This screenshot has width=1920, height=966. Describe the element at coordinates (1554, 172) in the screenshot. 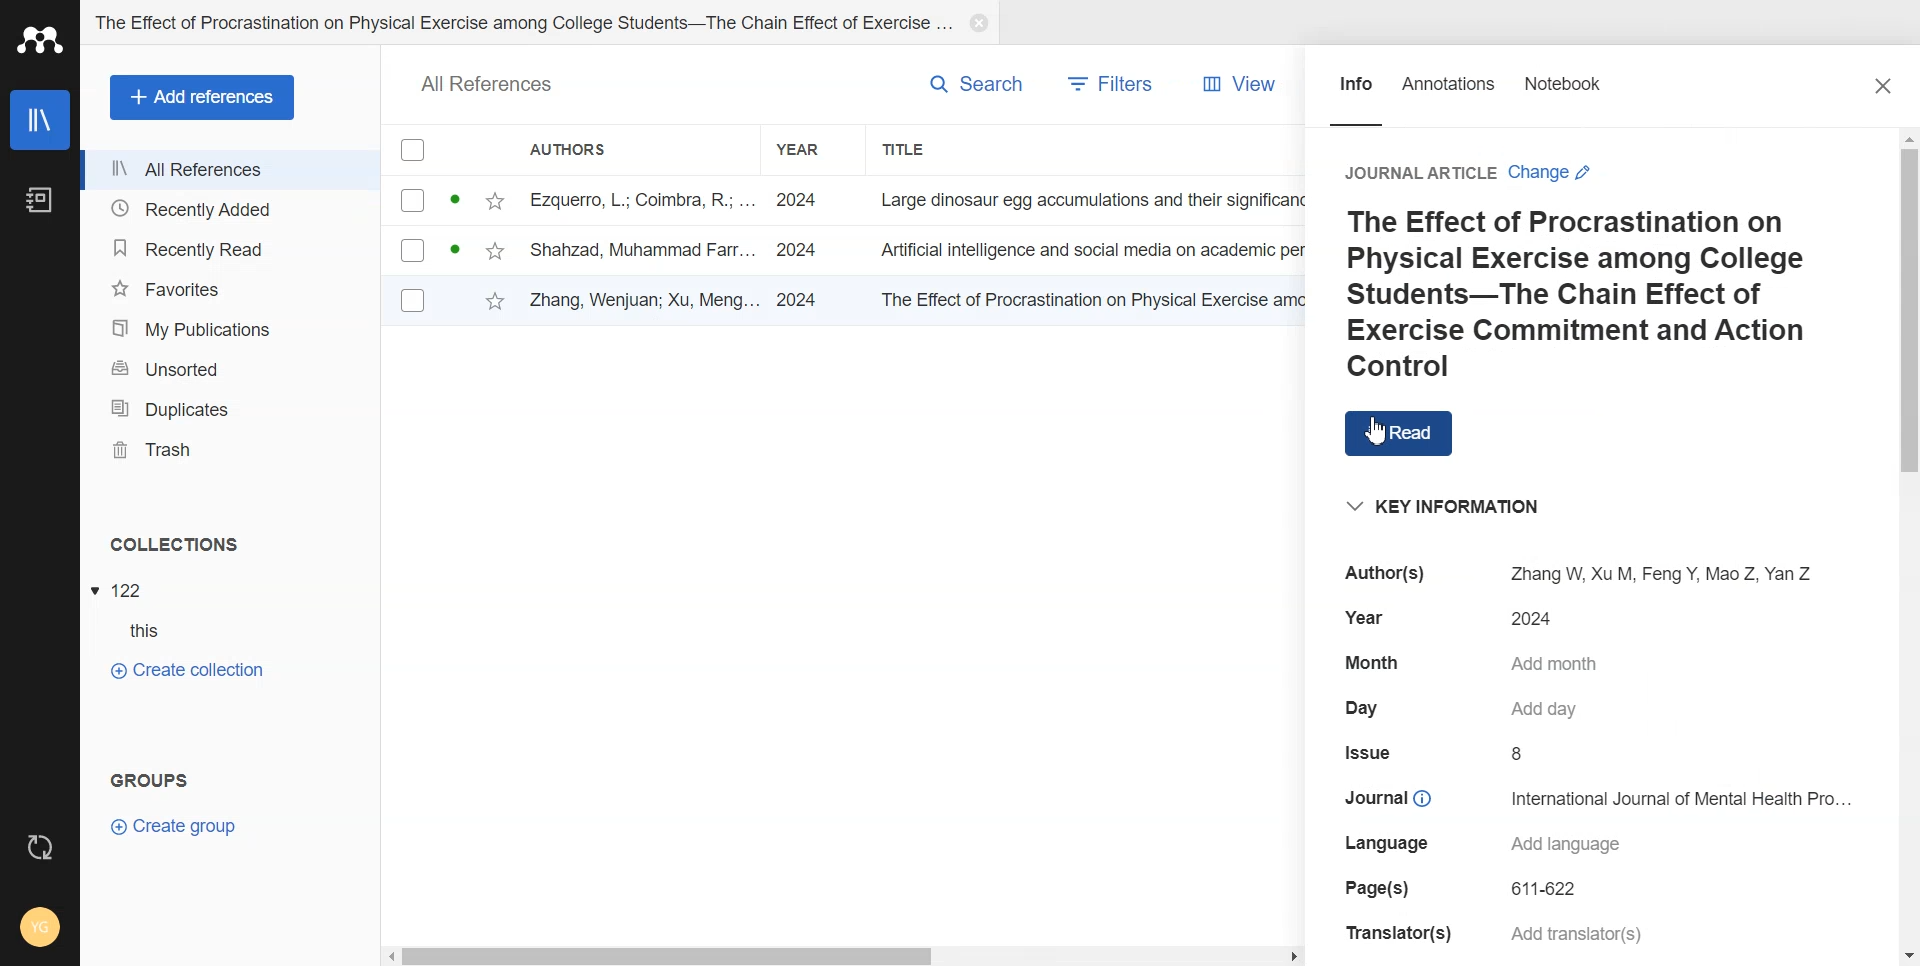

I see `Change` at that location.